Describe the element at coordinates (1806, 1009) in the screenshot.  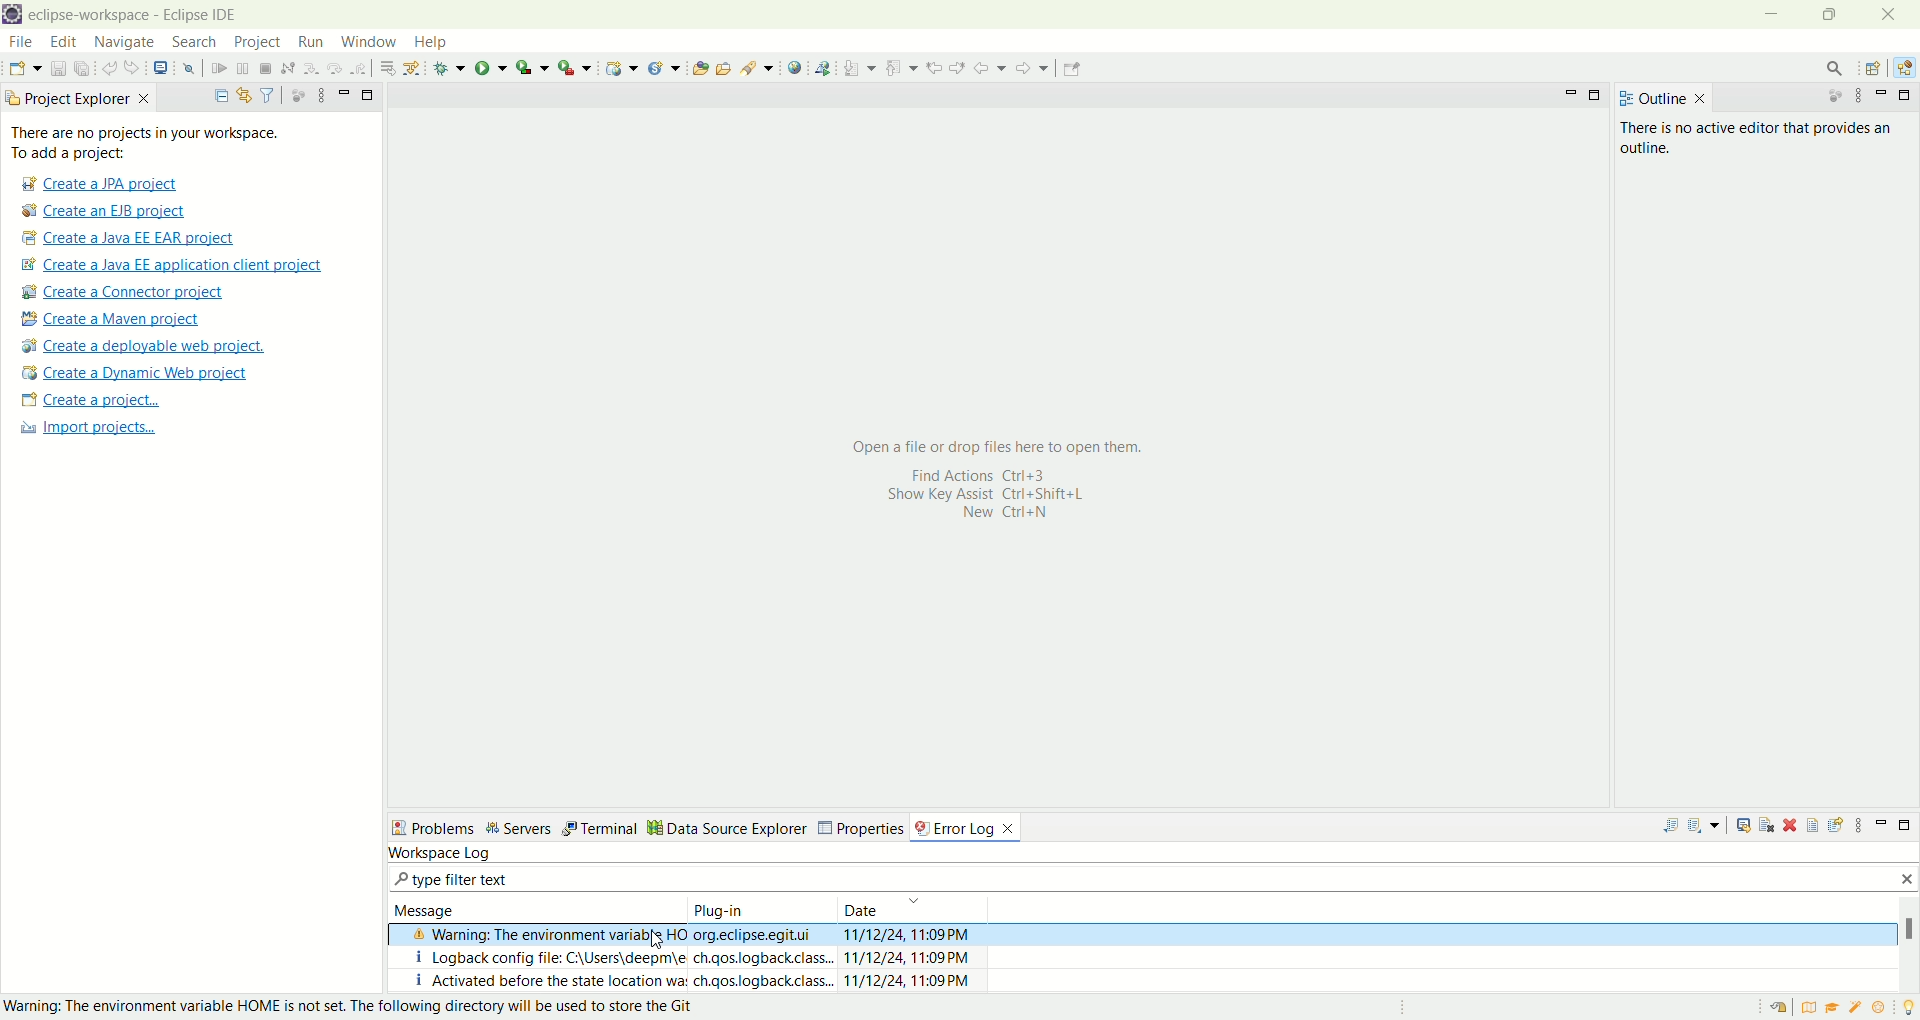
I see `overview` at that location.